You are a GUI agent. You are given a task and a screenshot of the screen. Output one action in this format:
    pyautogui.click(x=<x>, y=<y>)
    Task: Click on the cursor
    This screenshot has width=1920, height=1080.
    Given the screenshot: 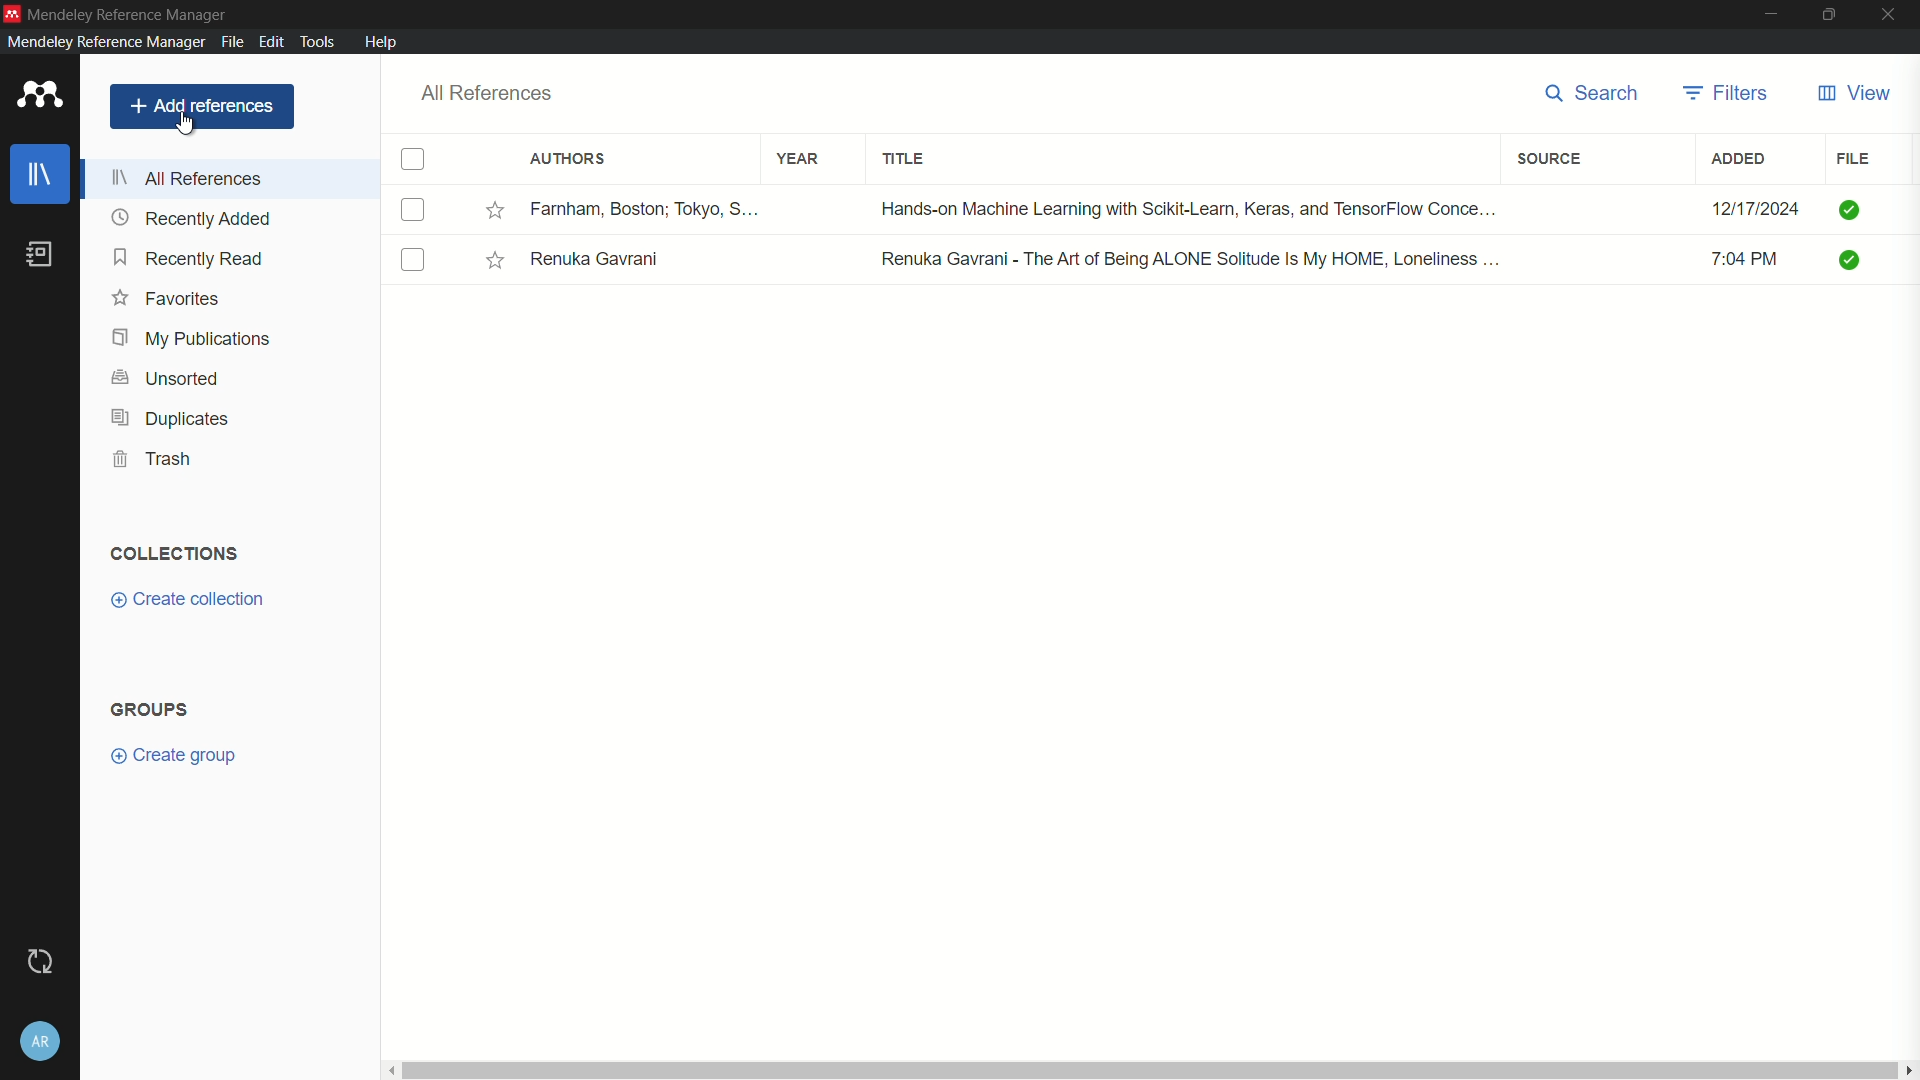 What is the action you would take?
    pyautogui.click(x=187, y=126)
    